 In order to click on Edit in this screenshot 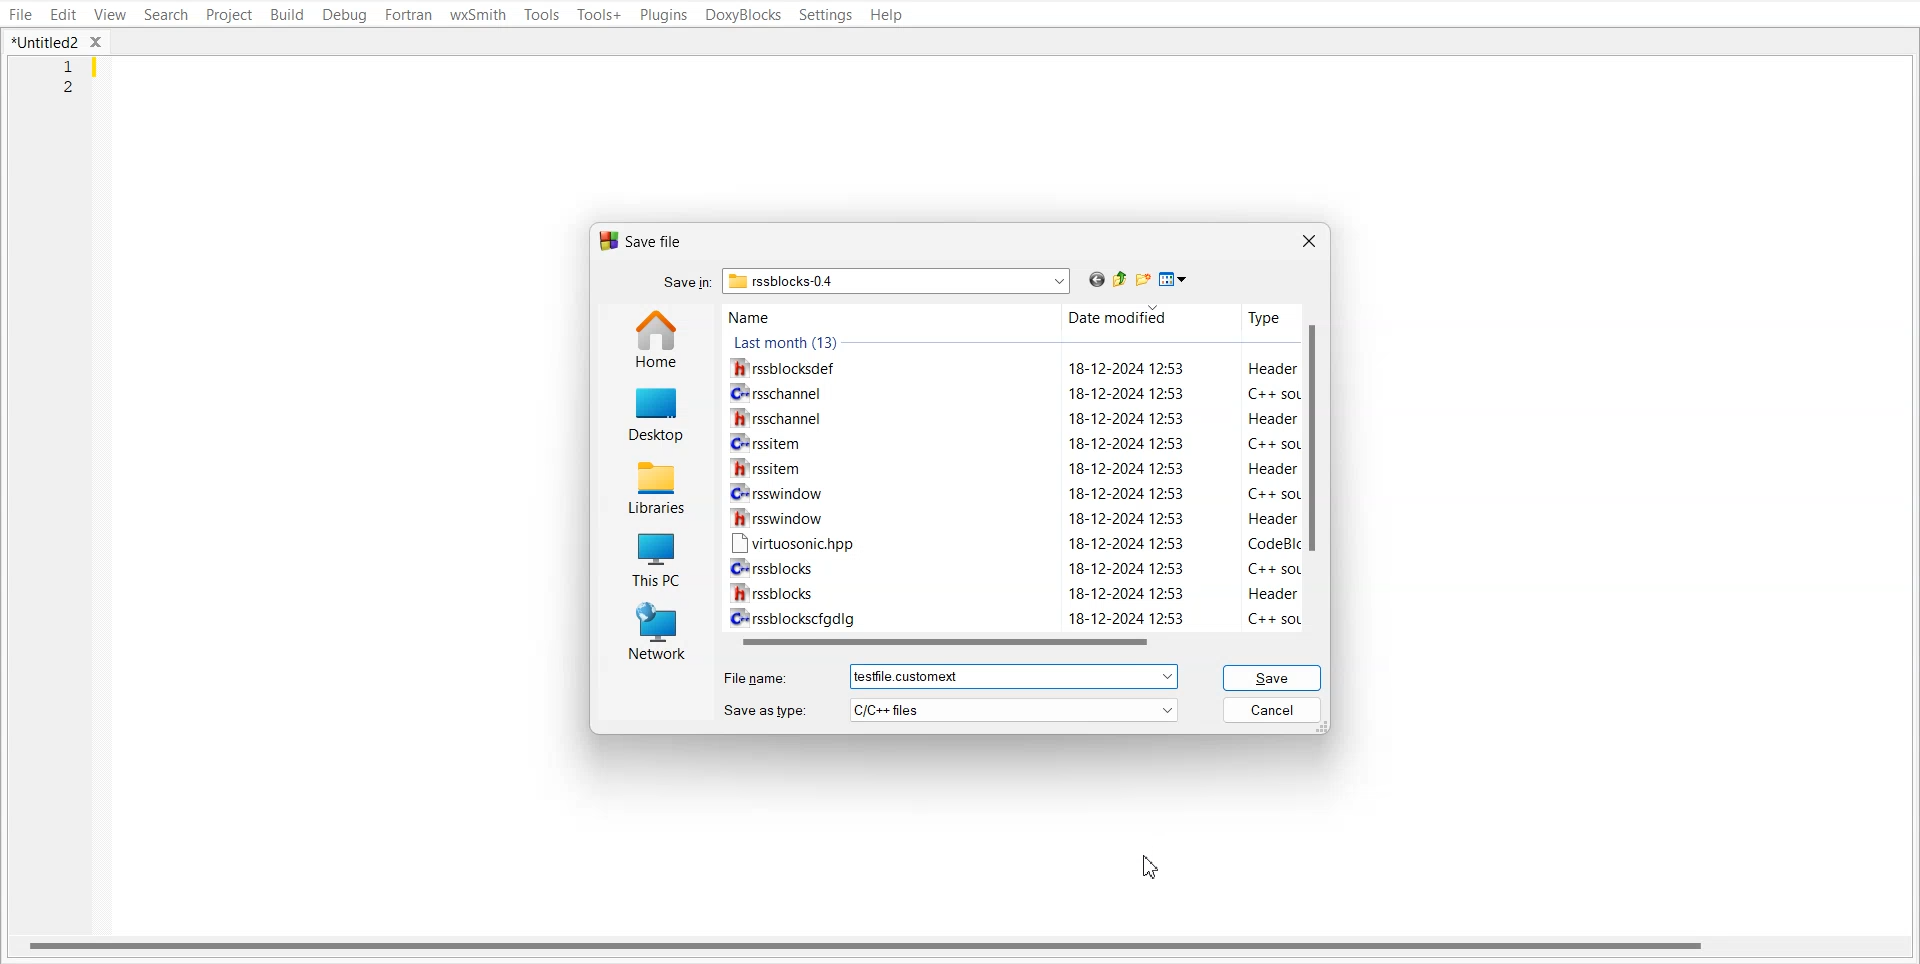, I will do `click(64, 13)`.